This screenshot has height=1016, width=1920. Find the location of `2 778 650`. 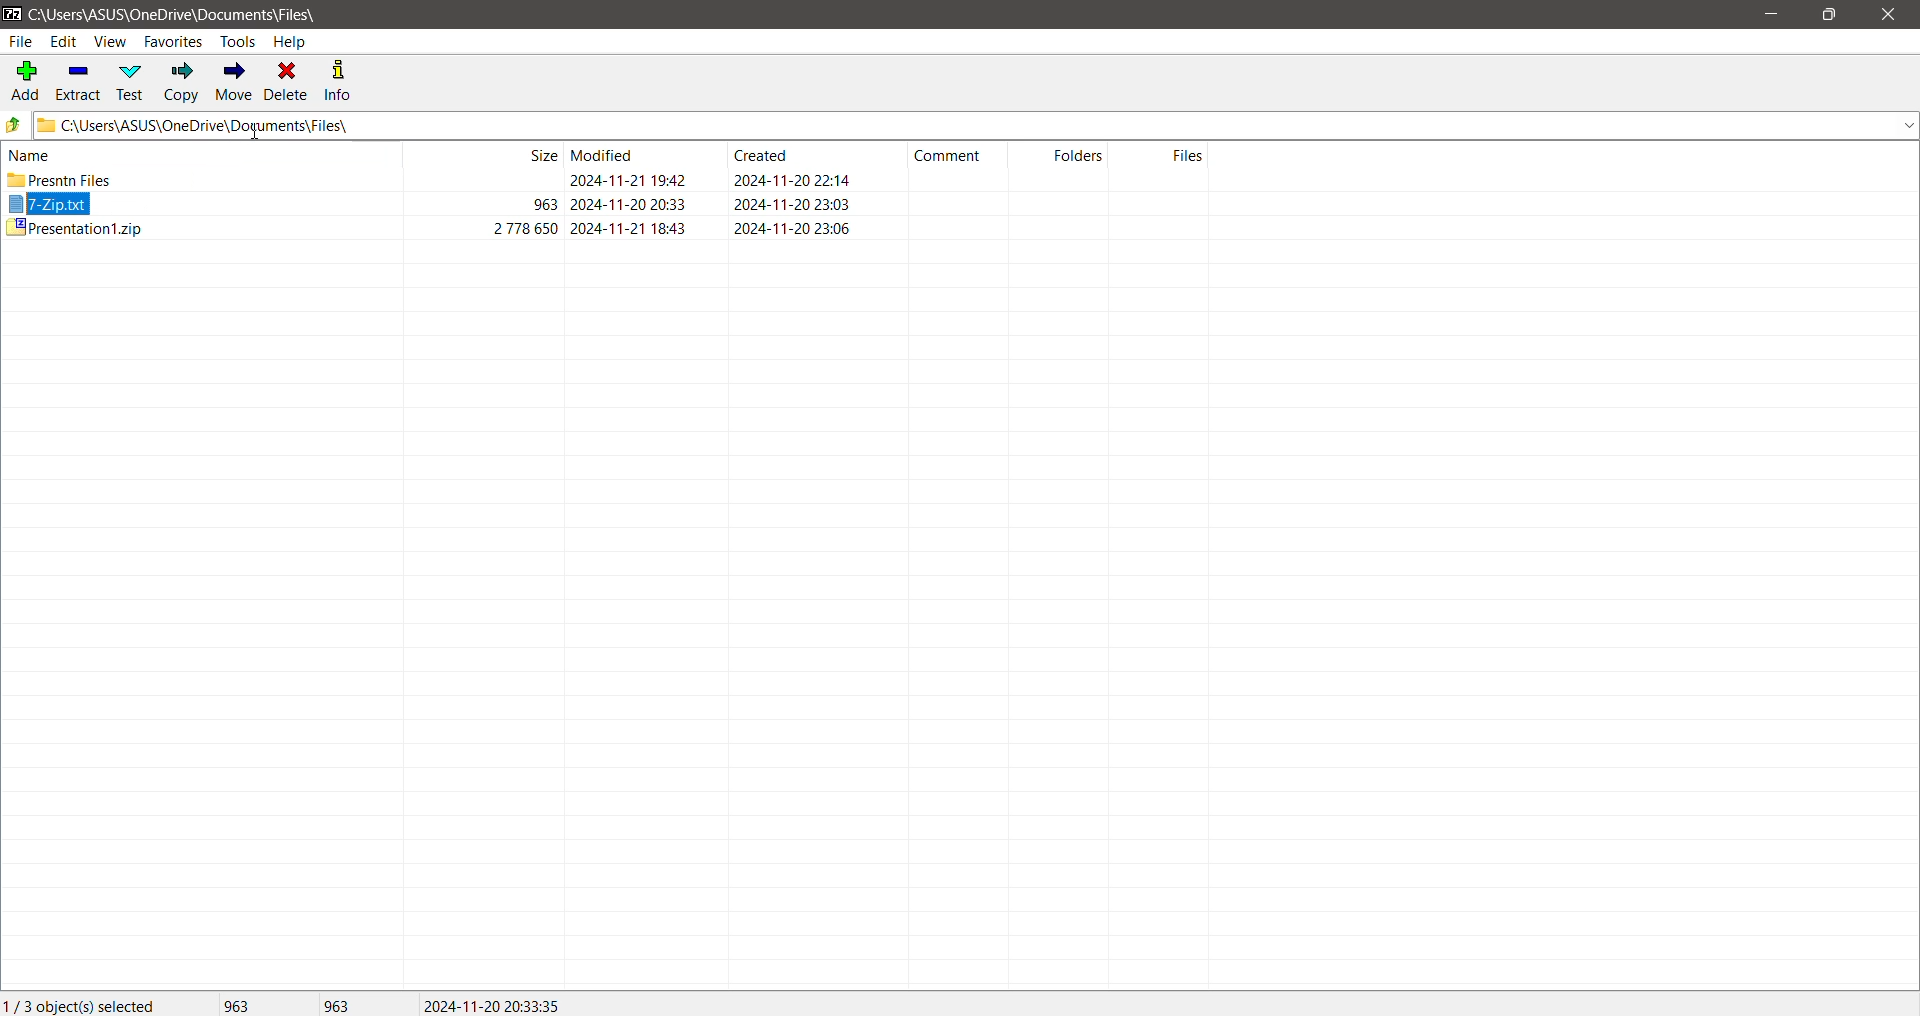

2 778 650 is located at coordinates (526, 227).